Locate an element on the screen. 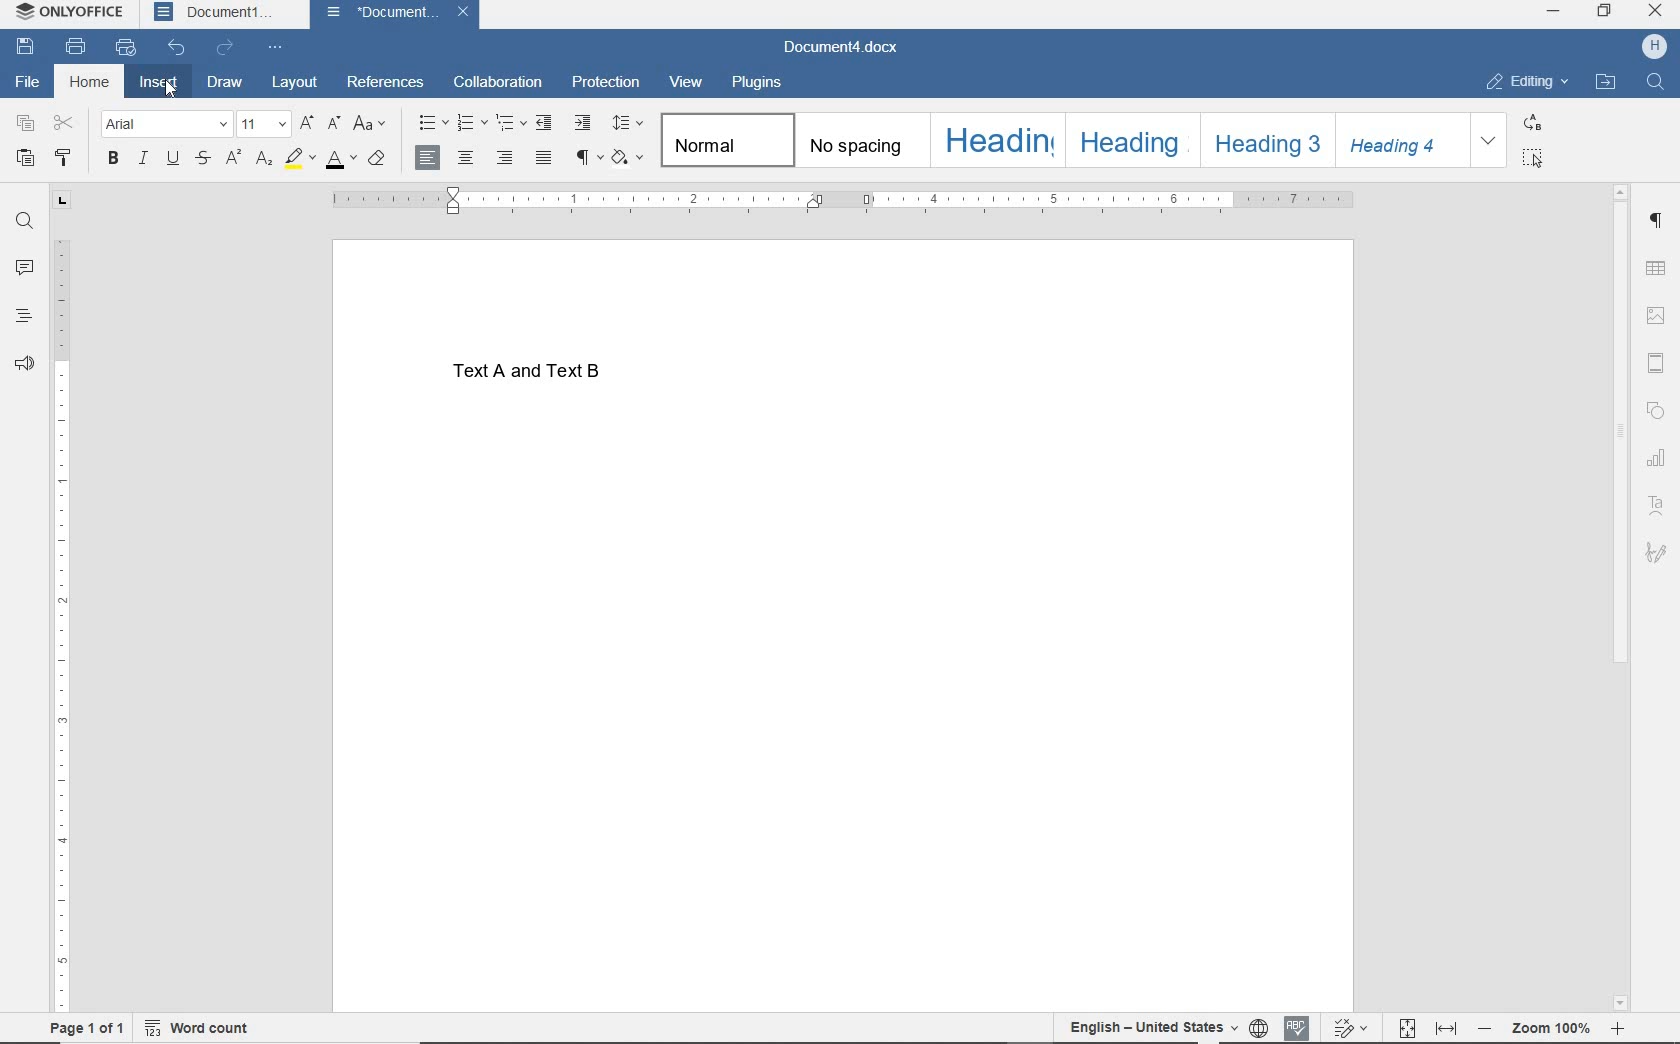 The image size is (1680, 1044). CHANGE CASE is located at coordinates (370, 125).